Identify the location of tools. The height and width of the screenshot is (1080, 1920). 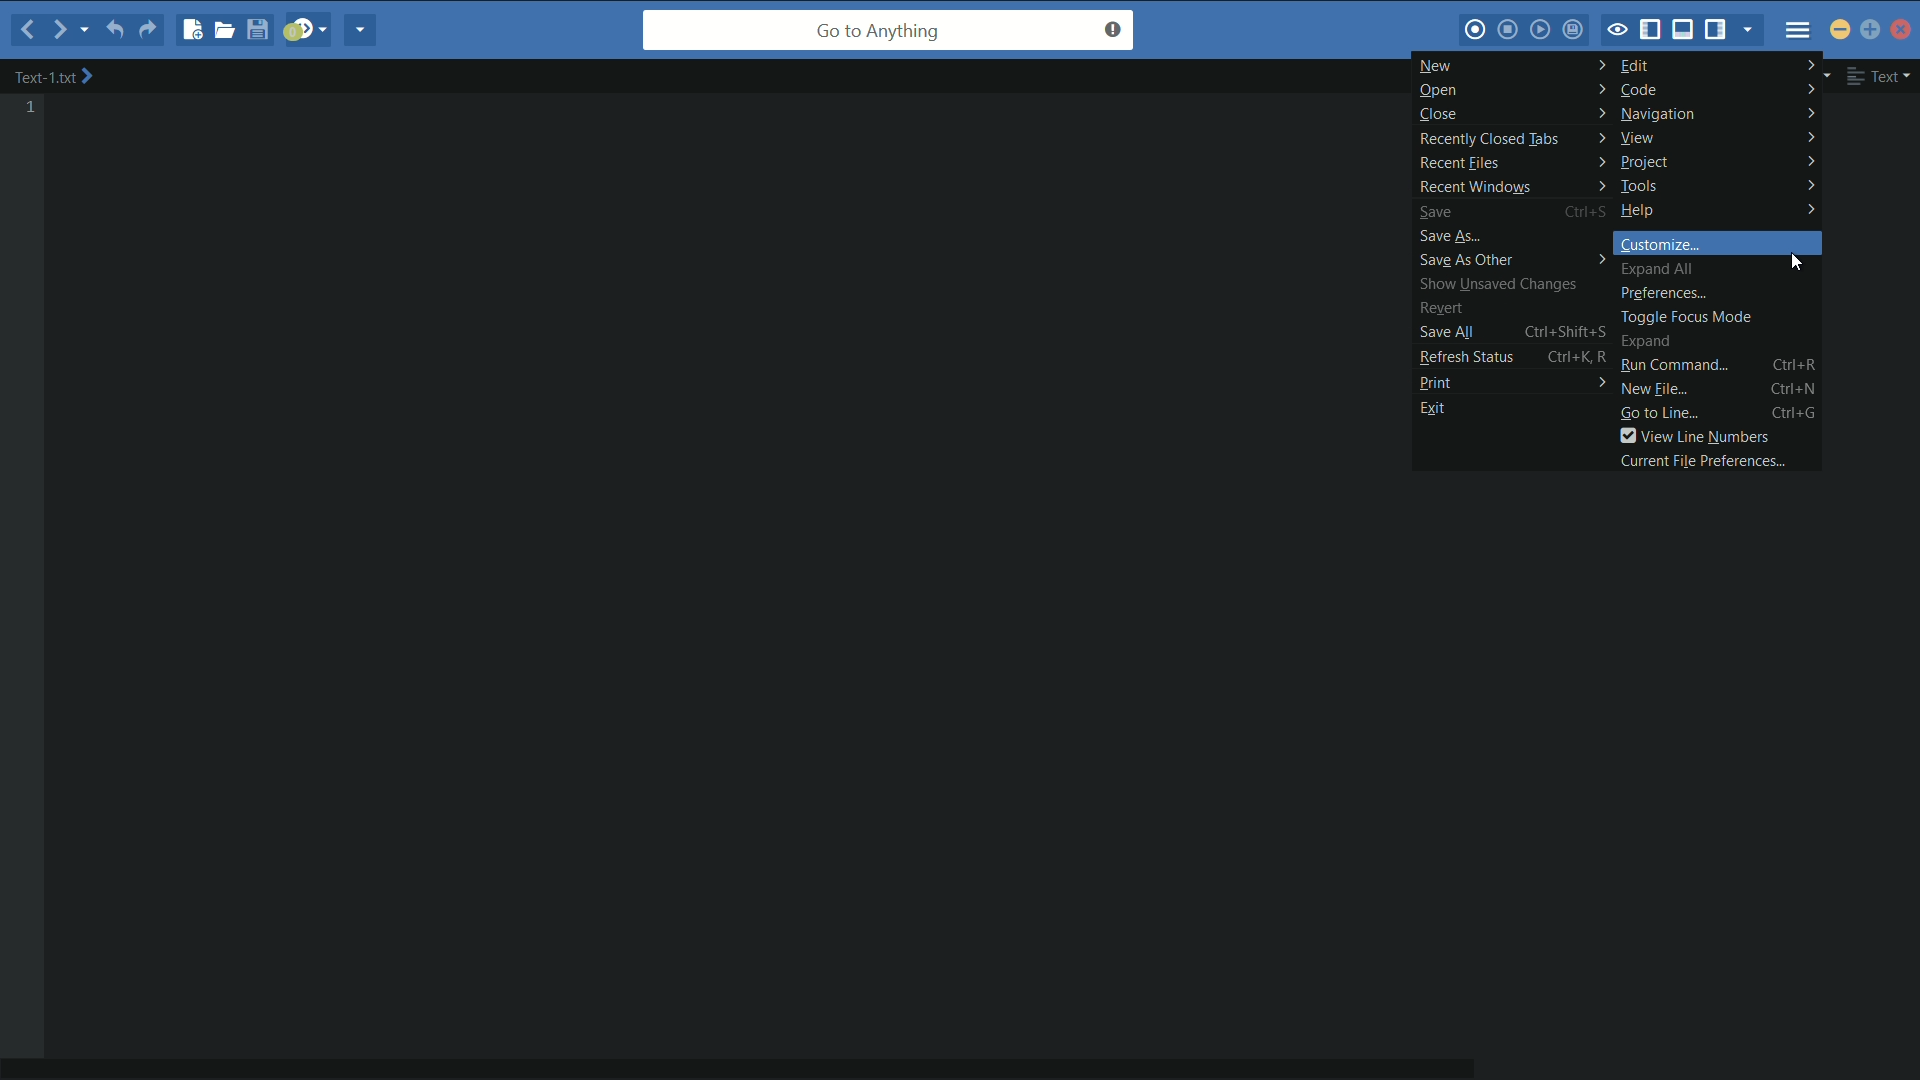
(1719, 187).